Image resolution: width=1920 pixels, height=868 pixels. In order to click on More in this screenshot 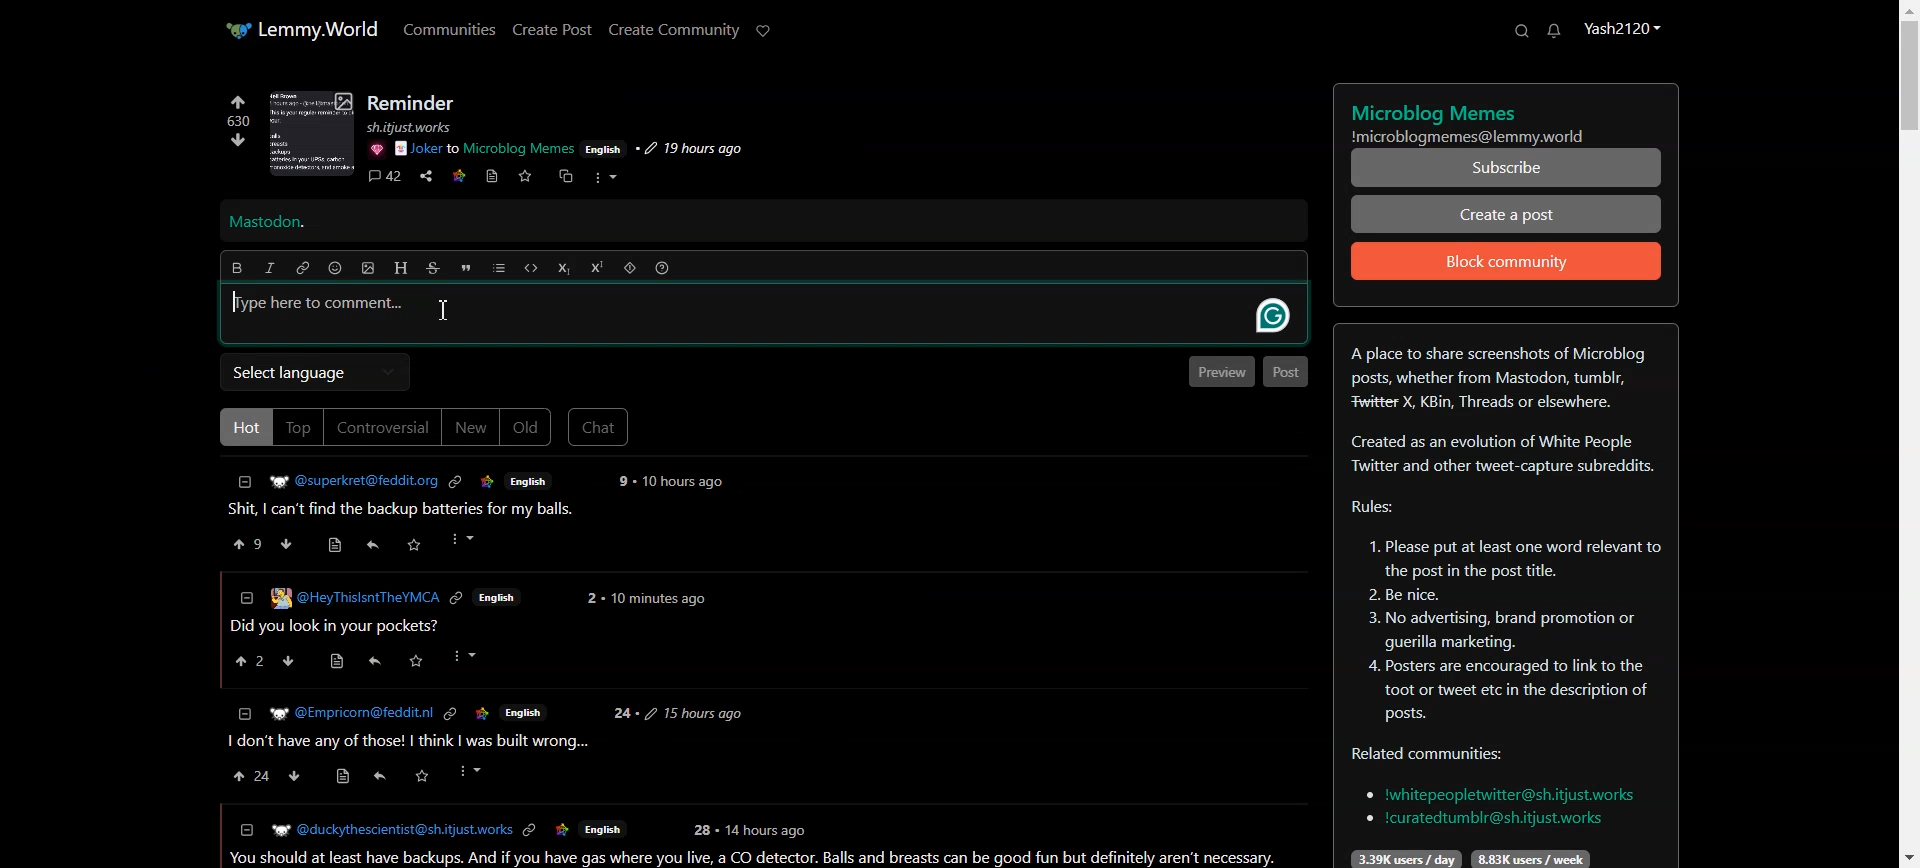, I will do `click(605, 178)`.